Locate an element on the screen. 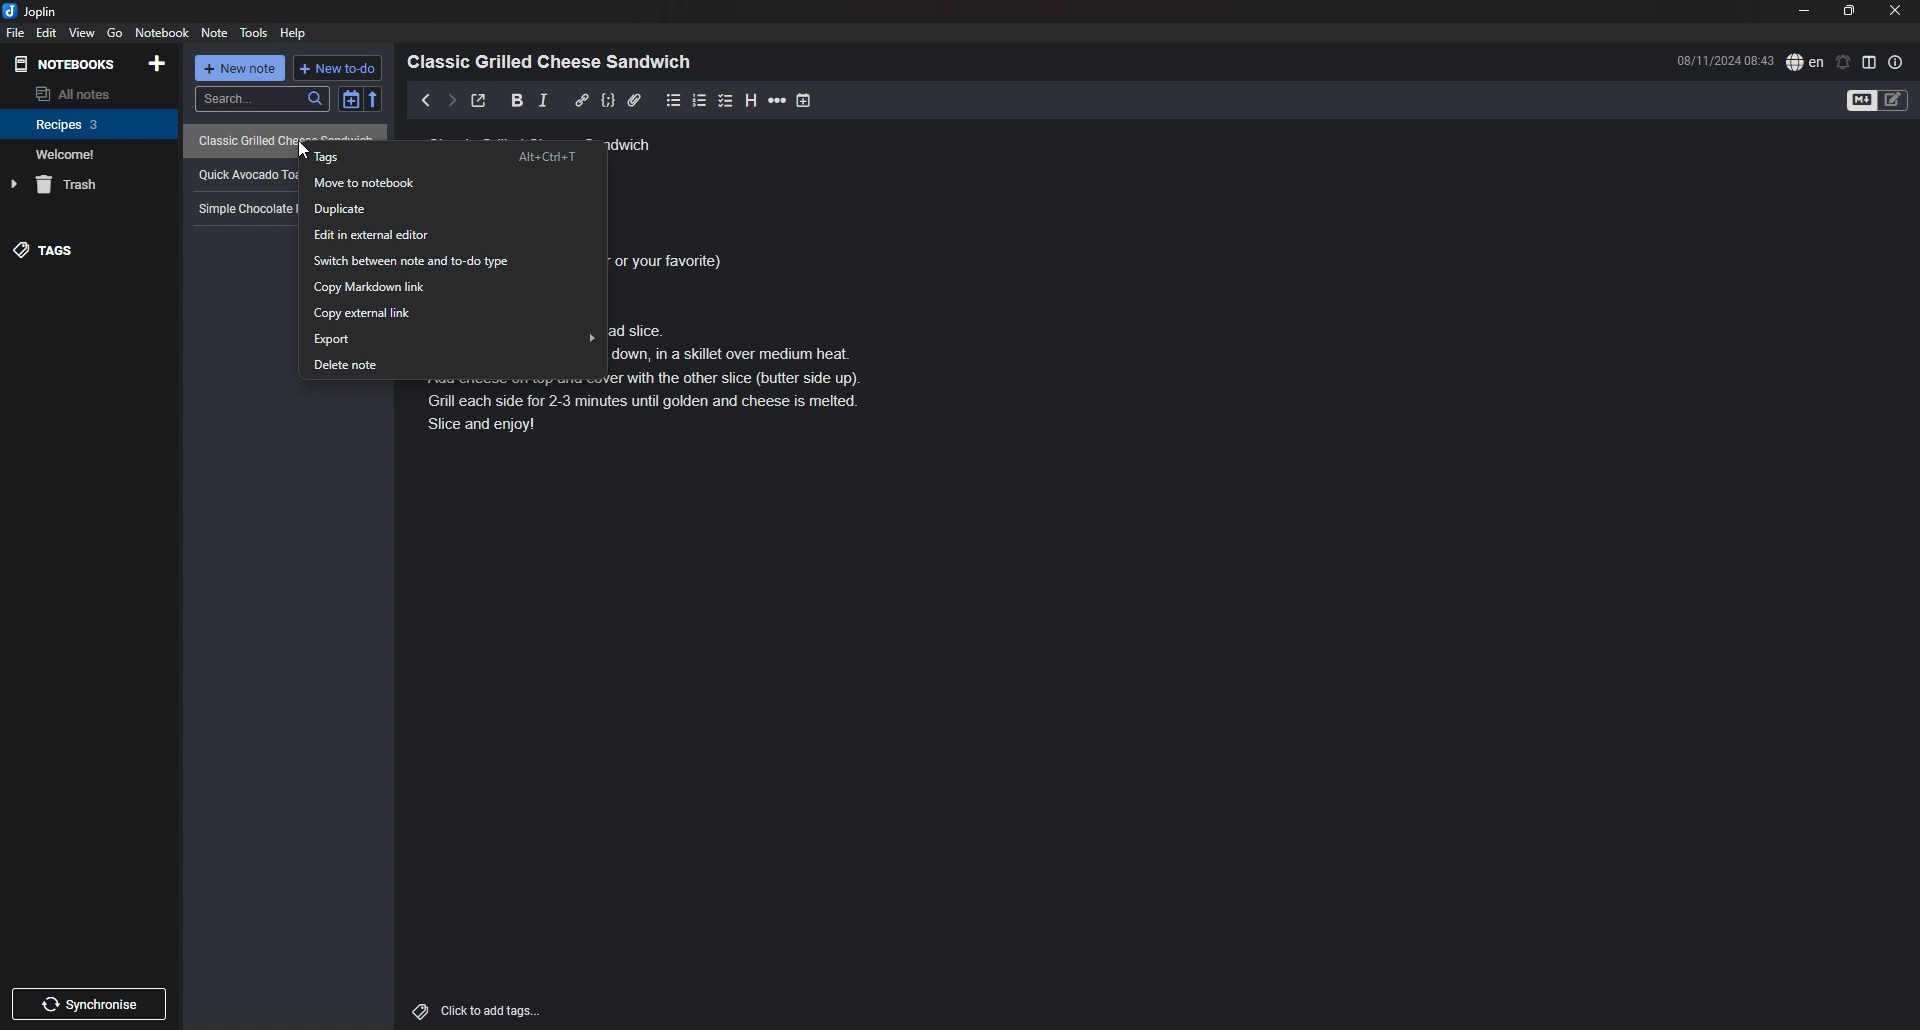 Image resolution: width=1920 pixels, height=1030 pixels. previous is located at coordinates (426, 100).